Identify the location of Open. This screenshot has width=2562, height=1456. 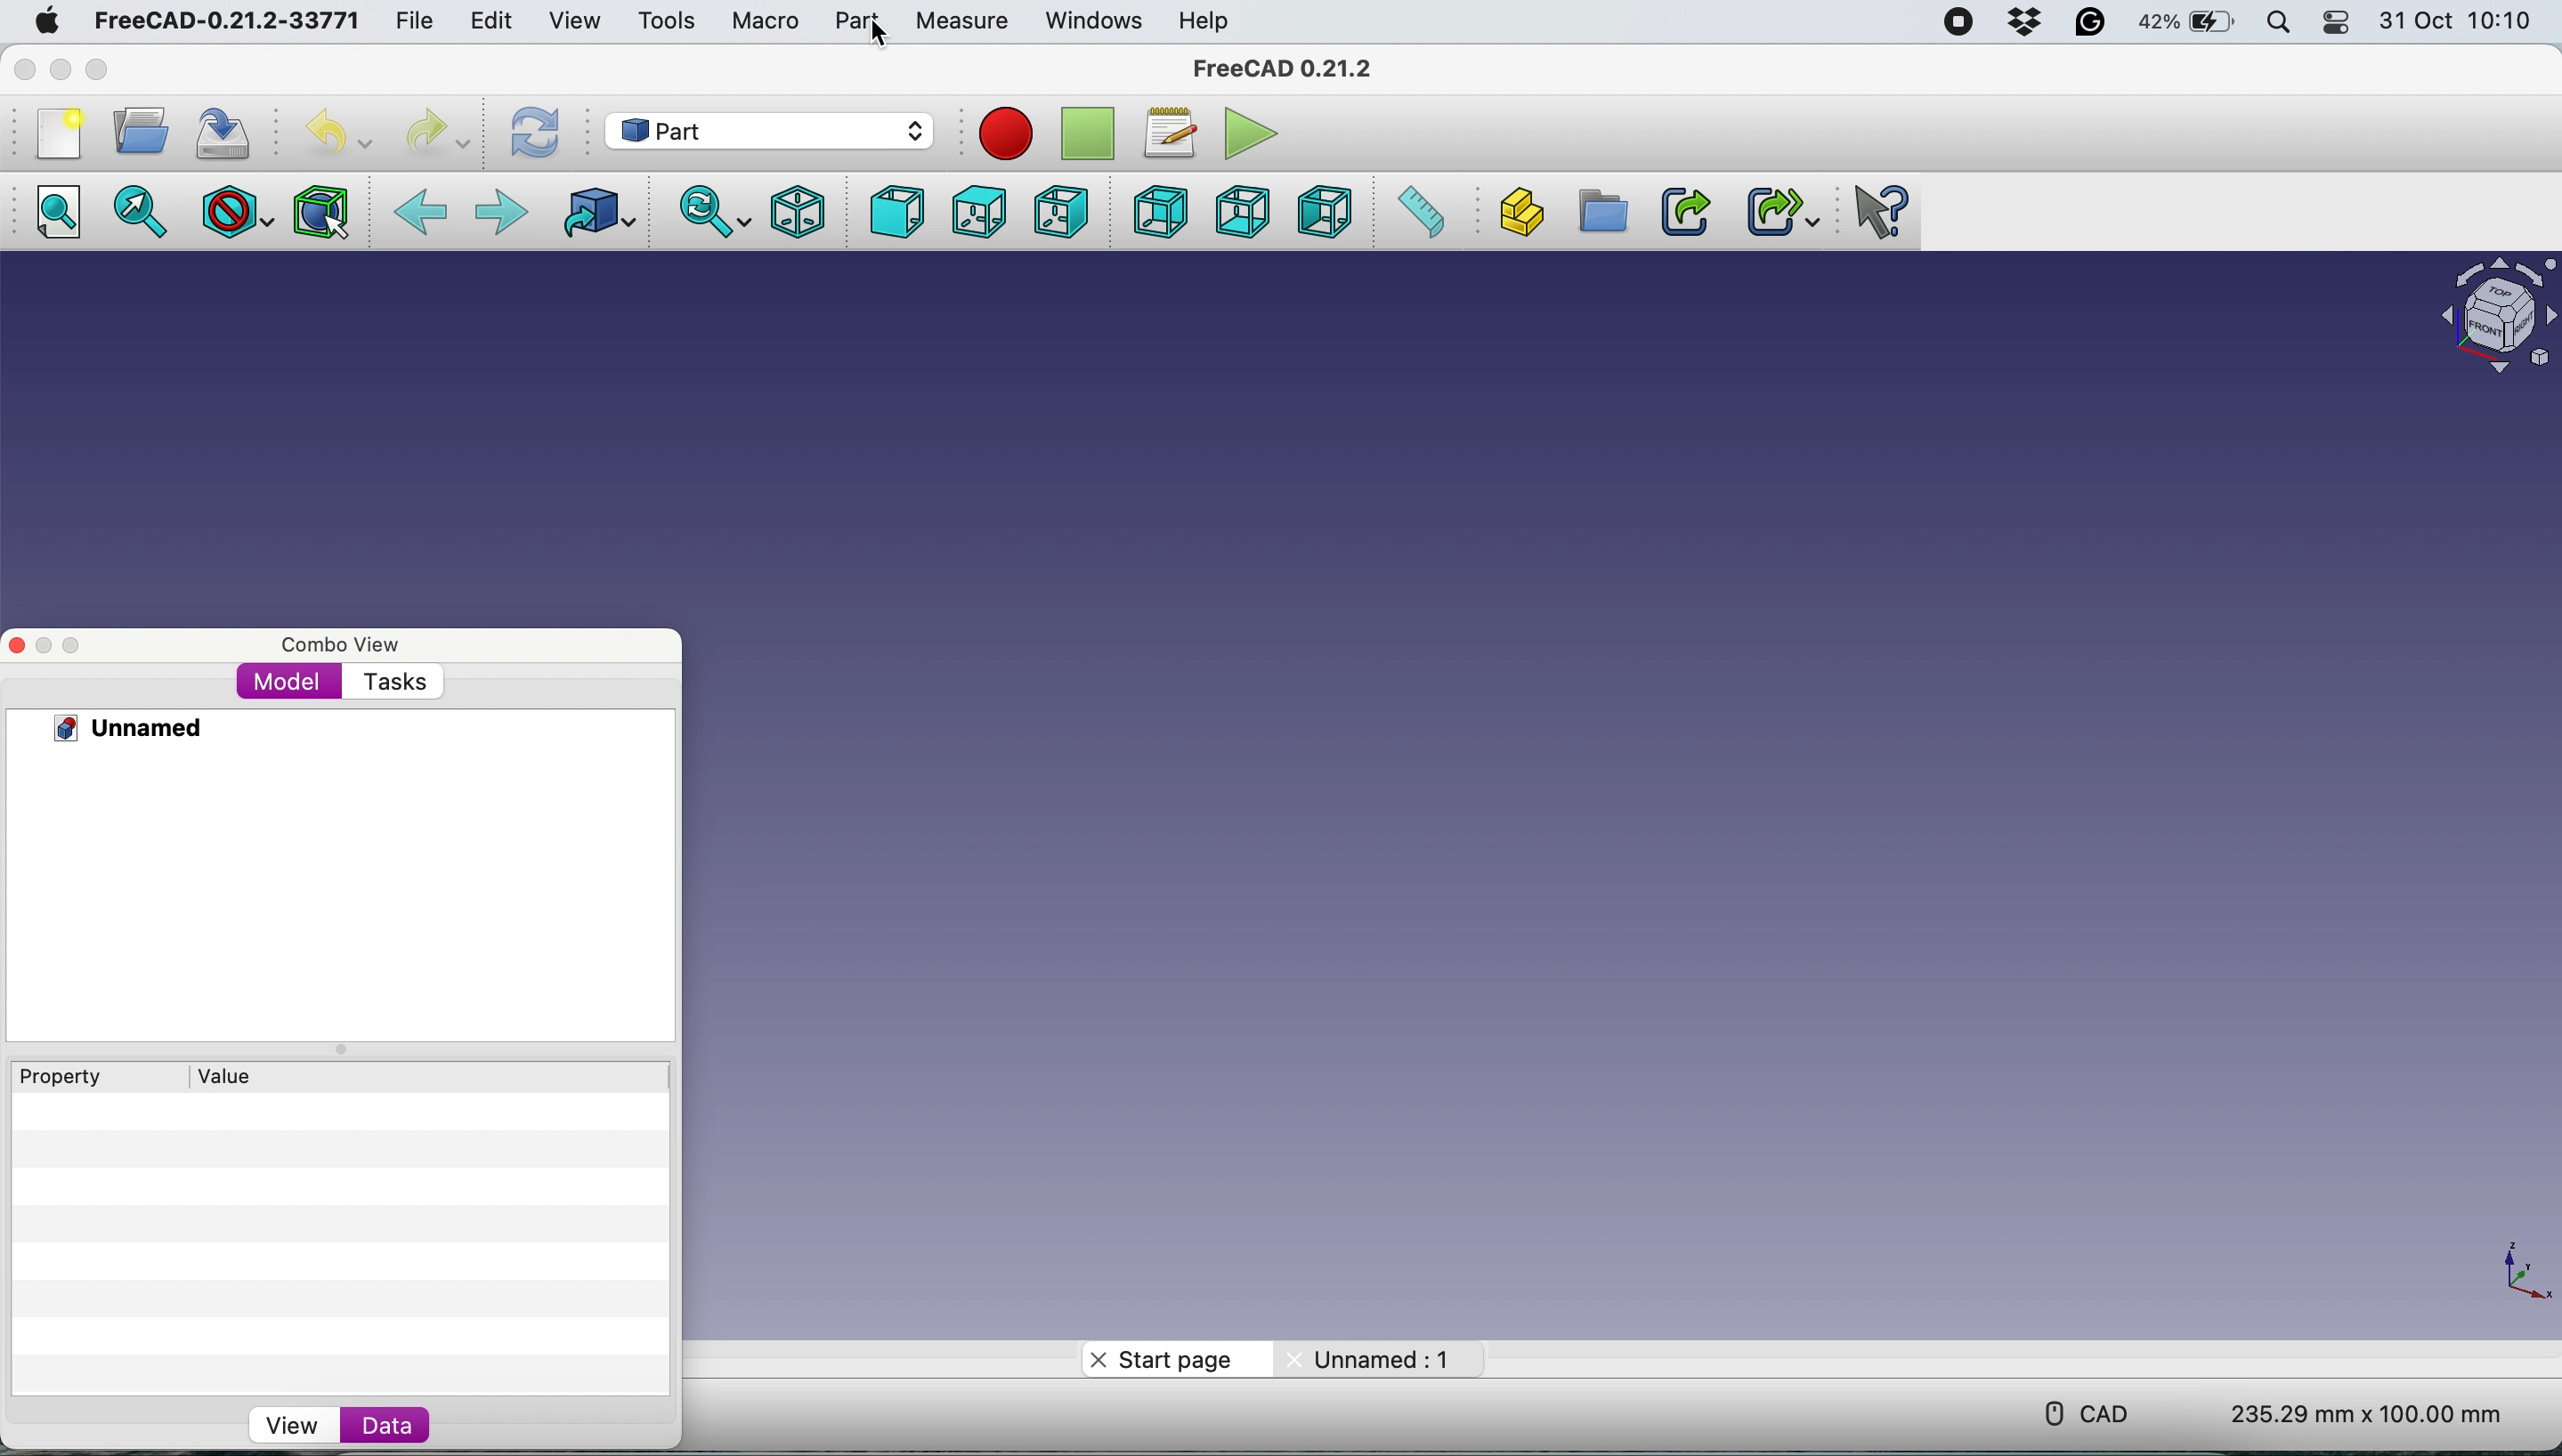
(140, 132).